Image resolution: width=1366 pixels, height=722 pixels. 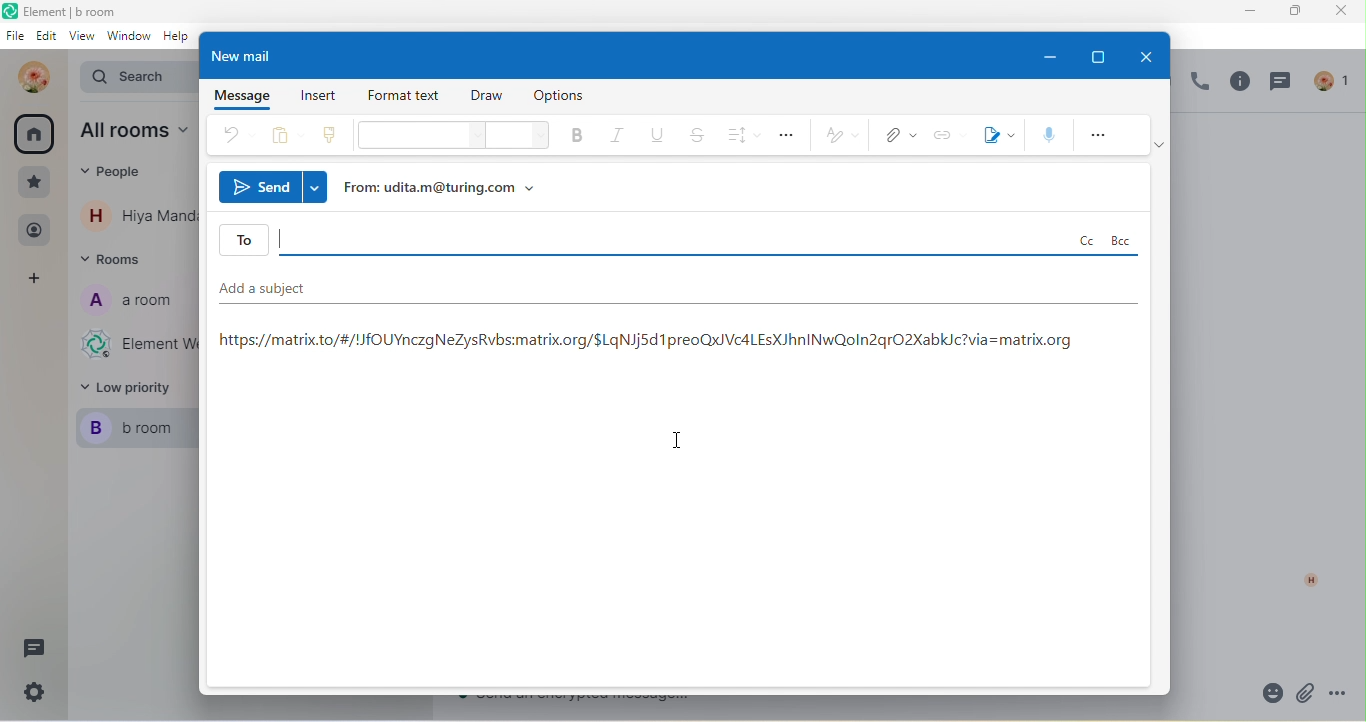 I want to click on file, so click(x=14, y=38).